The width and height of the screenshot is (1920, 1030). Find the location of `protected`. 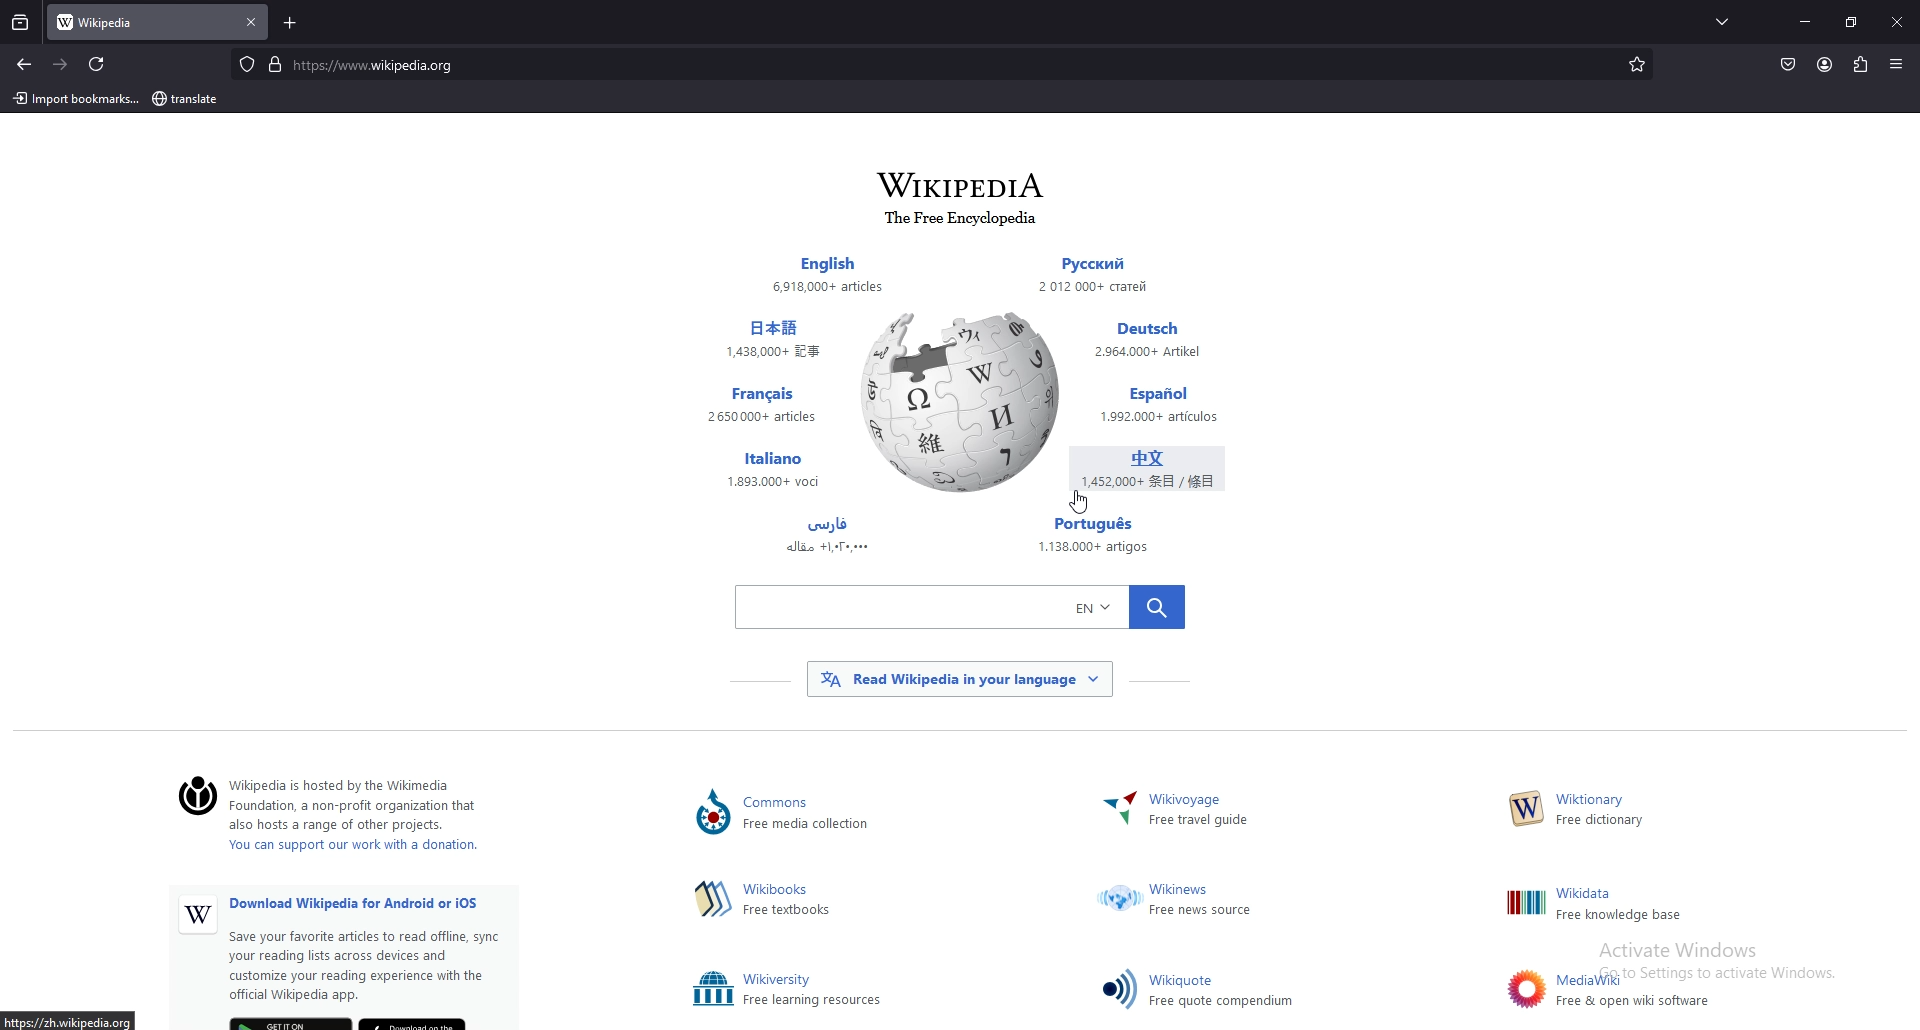

protected is located at coordinates (246, 64).